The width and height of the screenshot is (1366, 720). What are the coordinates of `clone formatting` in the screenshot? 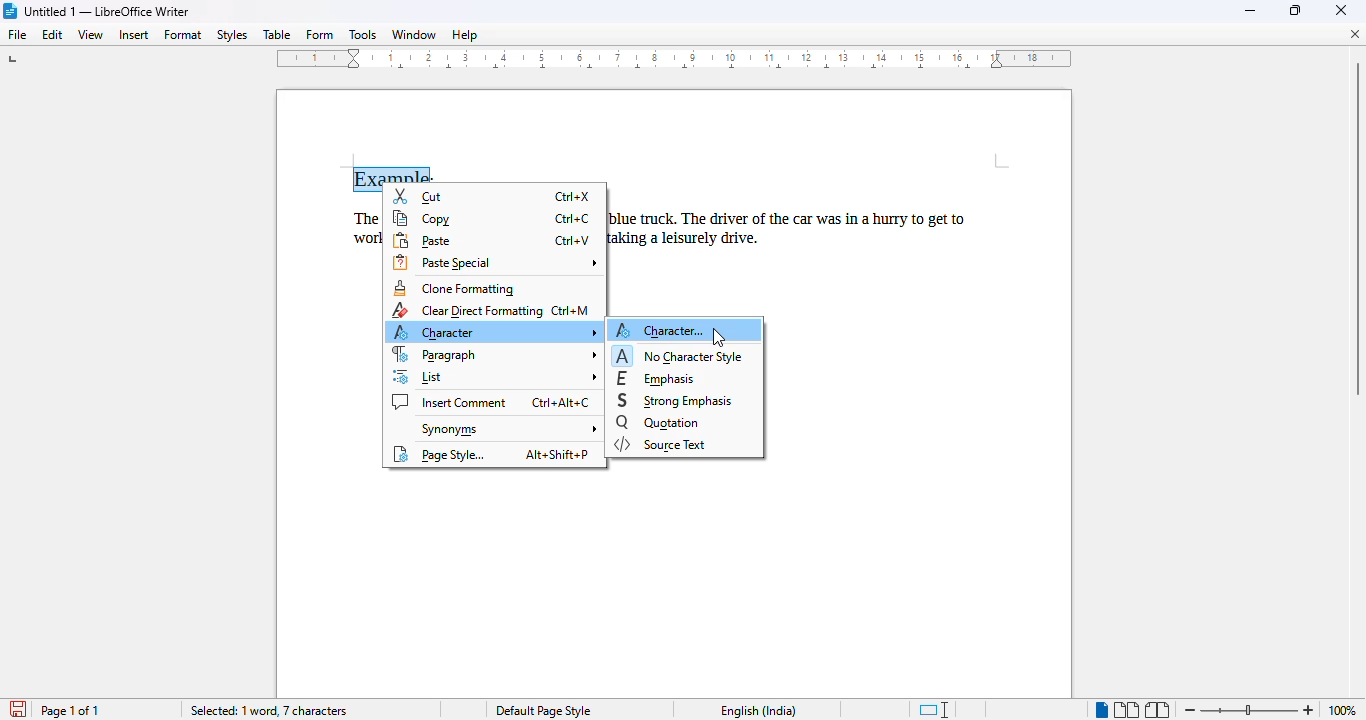 It's located at (455, 289).